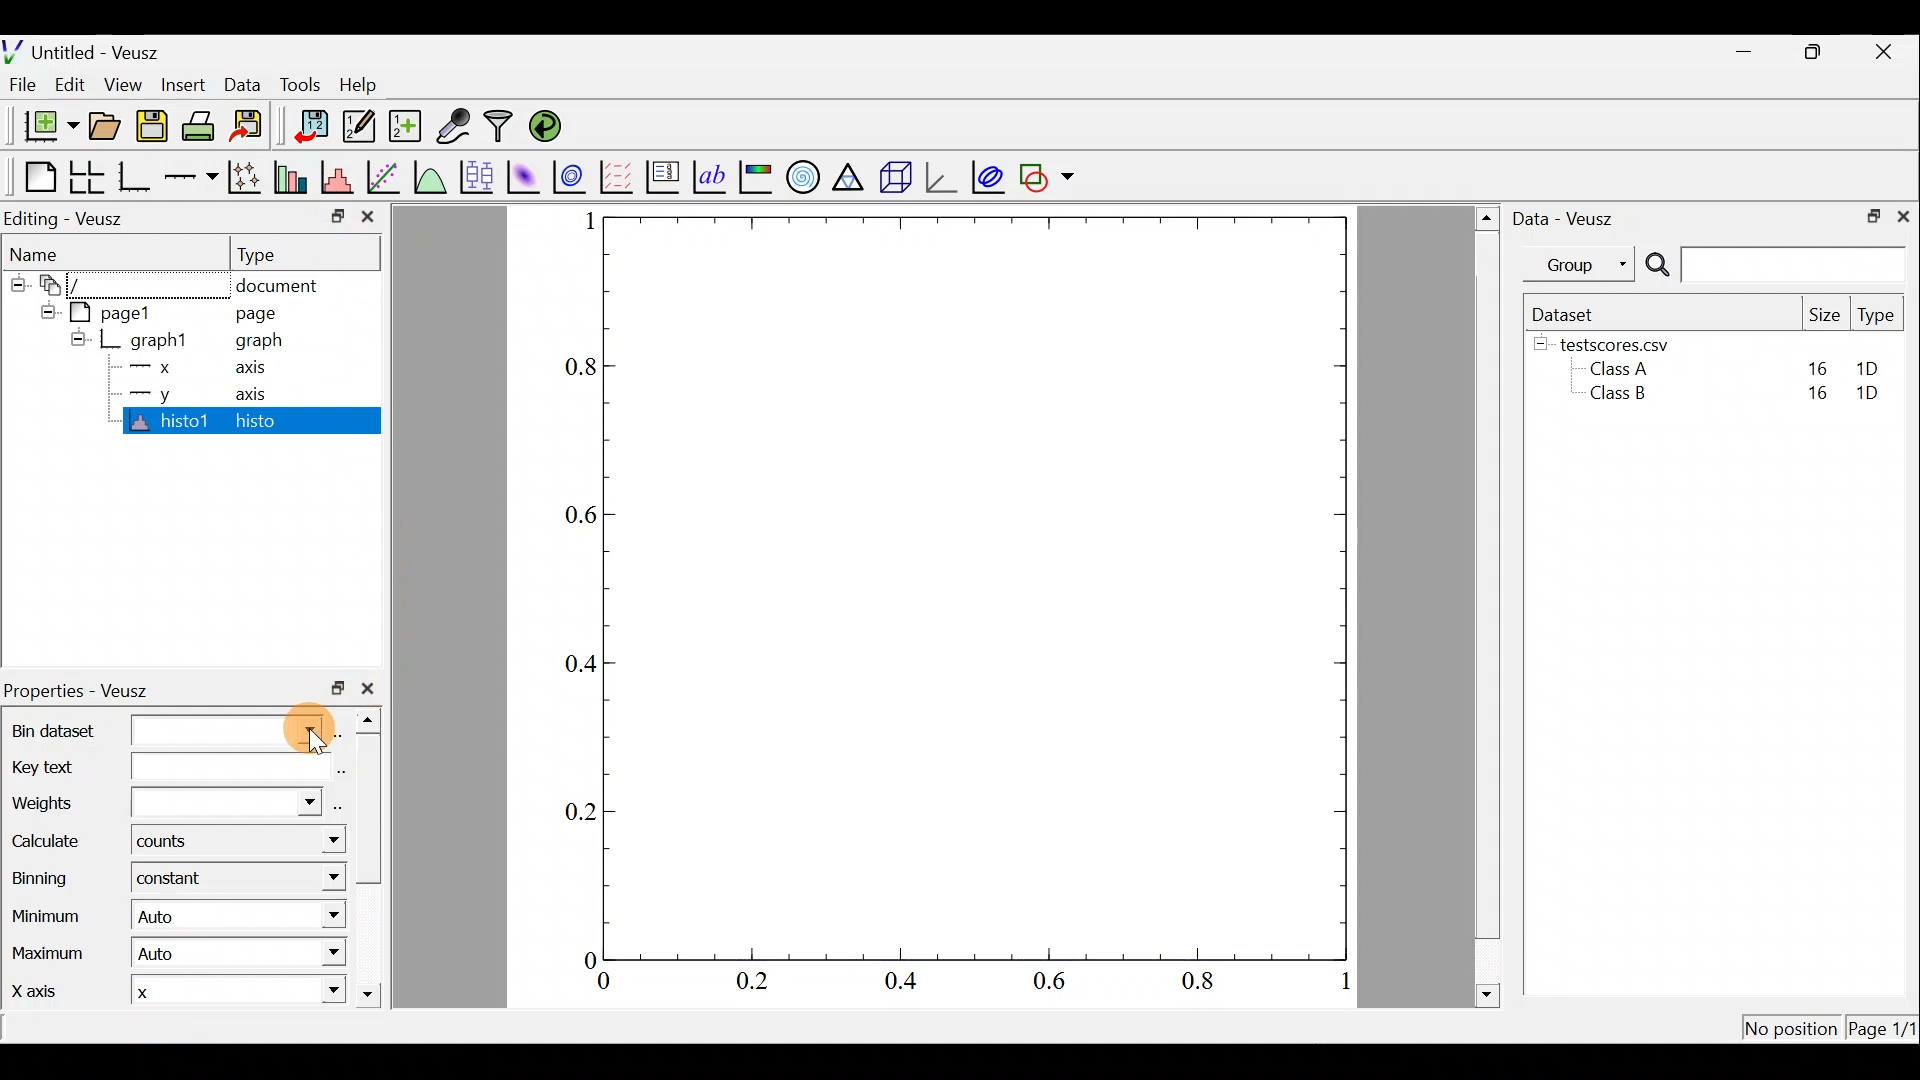  What do you see at coordinates (1744, 52) in the screenshot?
I see `Minimize` at bounding box center [1744, 52].